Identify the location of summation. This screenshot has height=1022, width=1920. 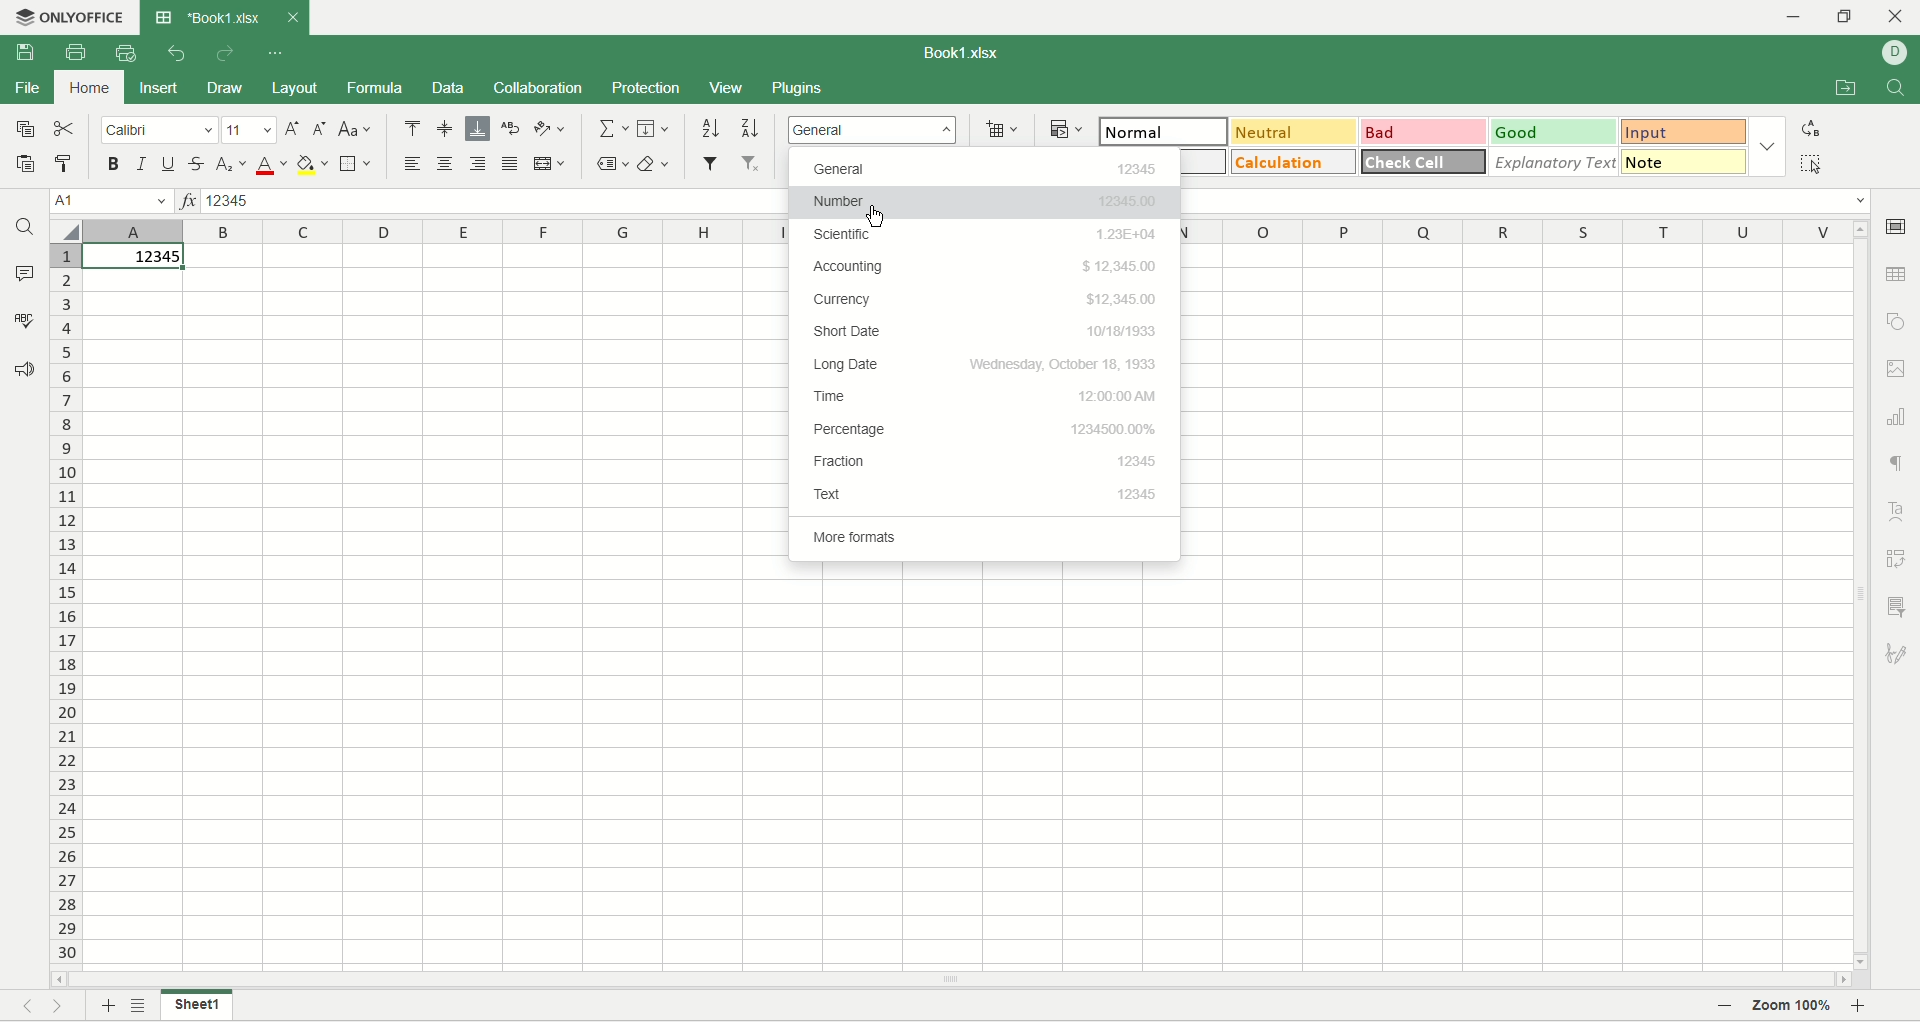
(615, 129).